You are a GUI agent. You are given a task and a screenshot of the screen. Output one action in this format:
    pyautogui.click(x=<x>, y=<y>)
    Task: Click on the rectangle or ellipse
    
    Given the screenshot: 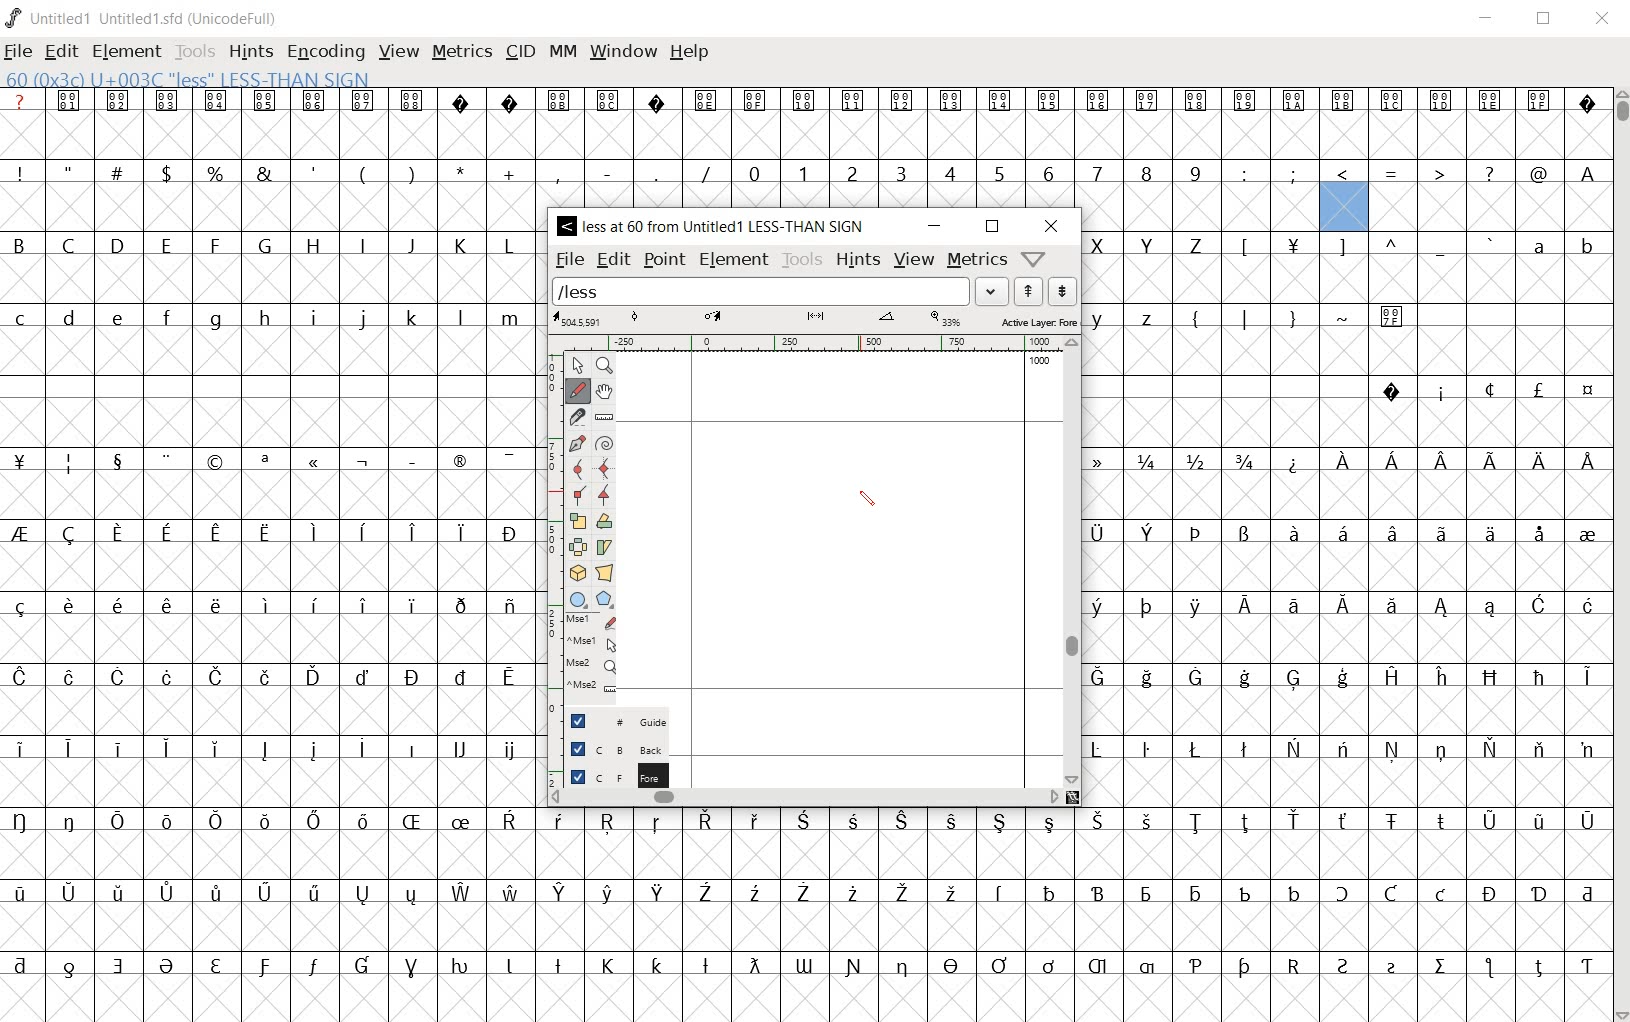 What is the action you would take?
    pyautogui.click(x=581, y=599)
    